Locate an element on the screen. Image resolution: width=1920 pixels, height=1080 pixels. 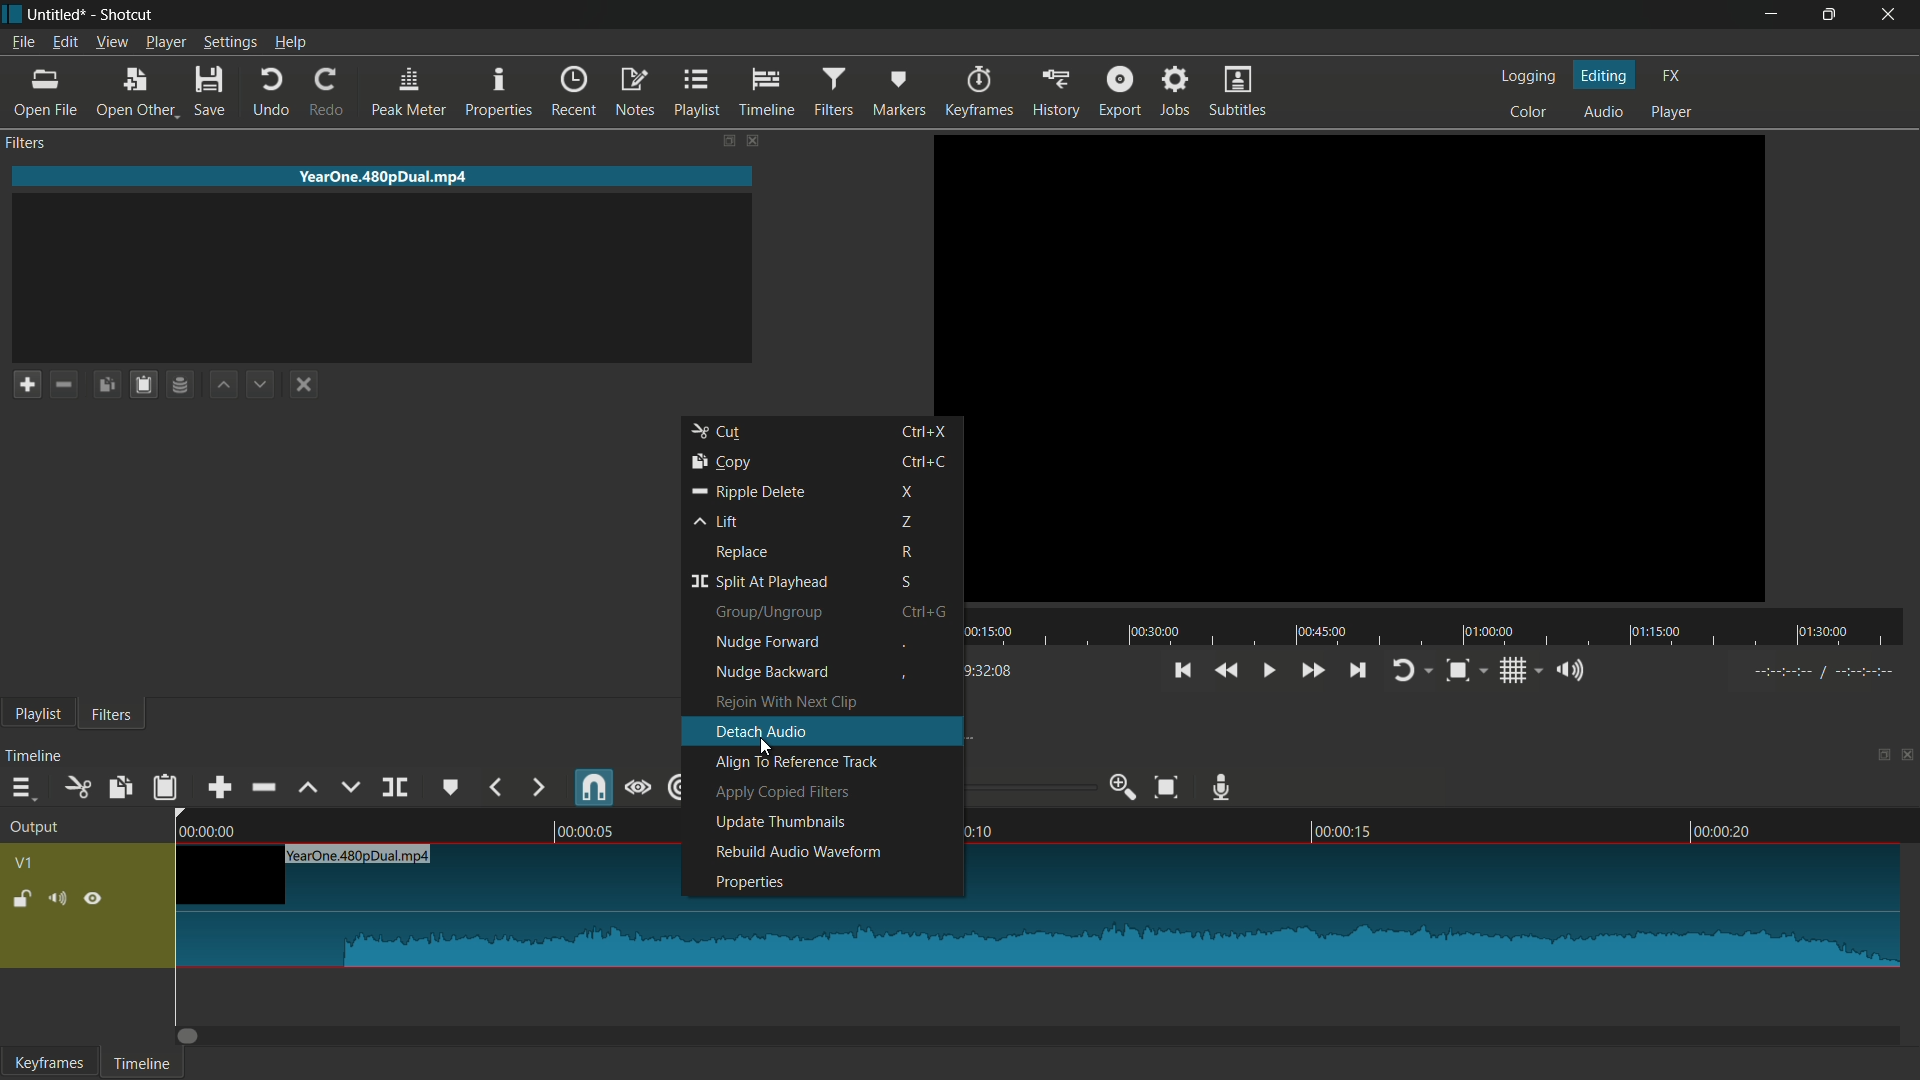
jobs is located at coordinates (1178, 91).